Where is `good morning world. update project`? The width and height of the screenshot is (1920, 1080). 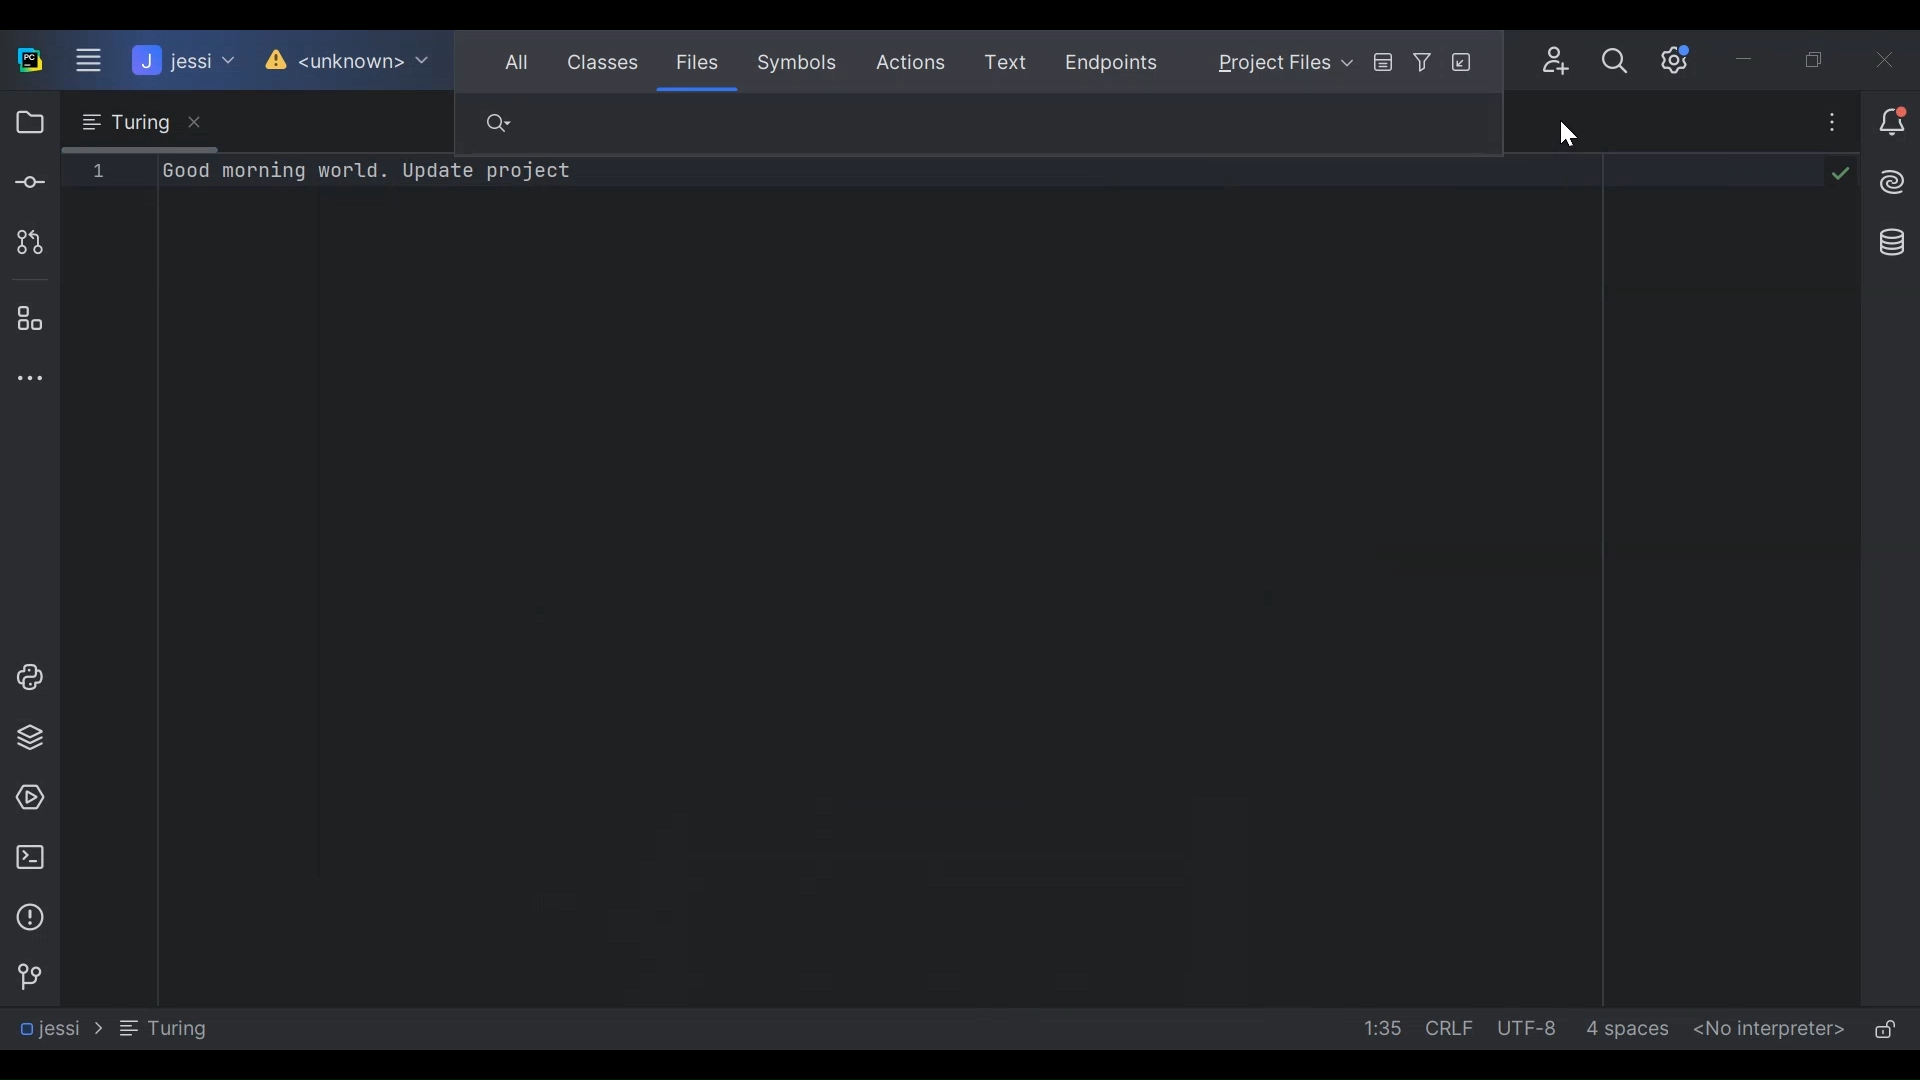 good morning world. update project is located at coordinates (367, 174).